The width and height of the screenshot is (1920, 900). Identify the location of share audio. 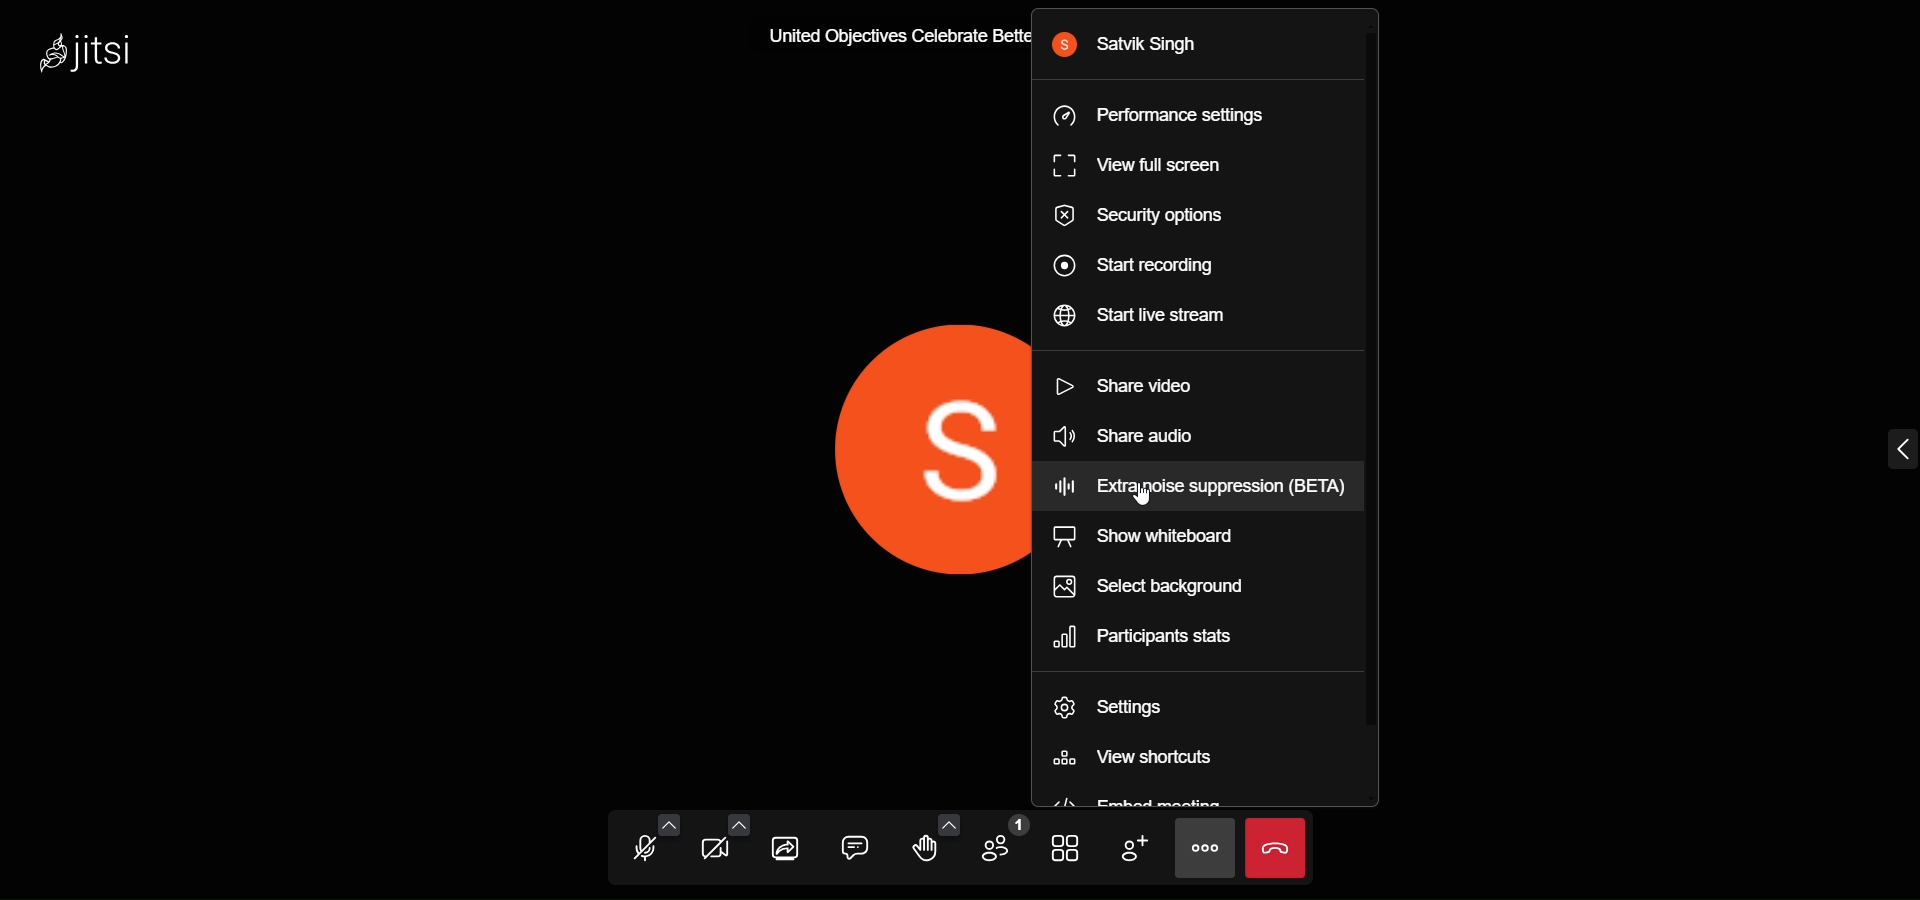
(1141, 436).